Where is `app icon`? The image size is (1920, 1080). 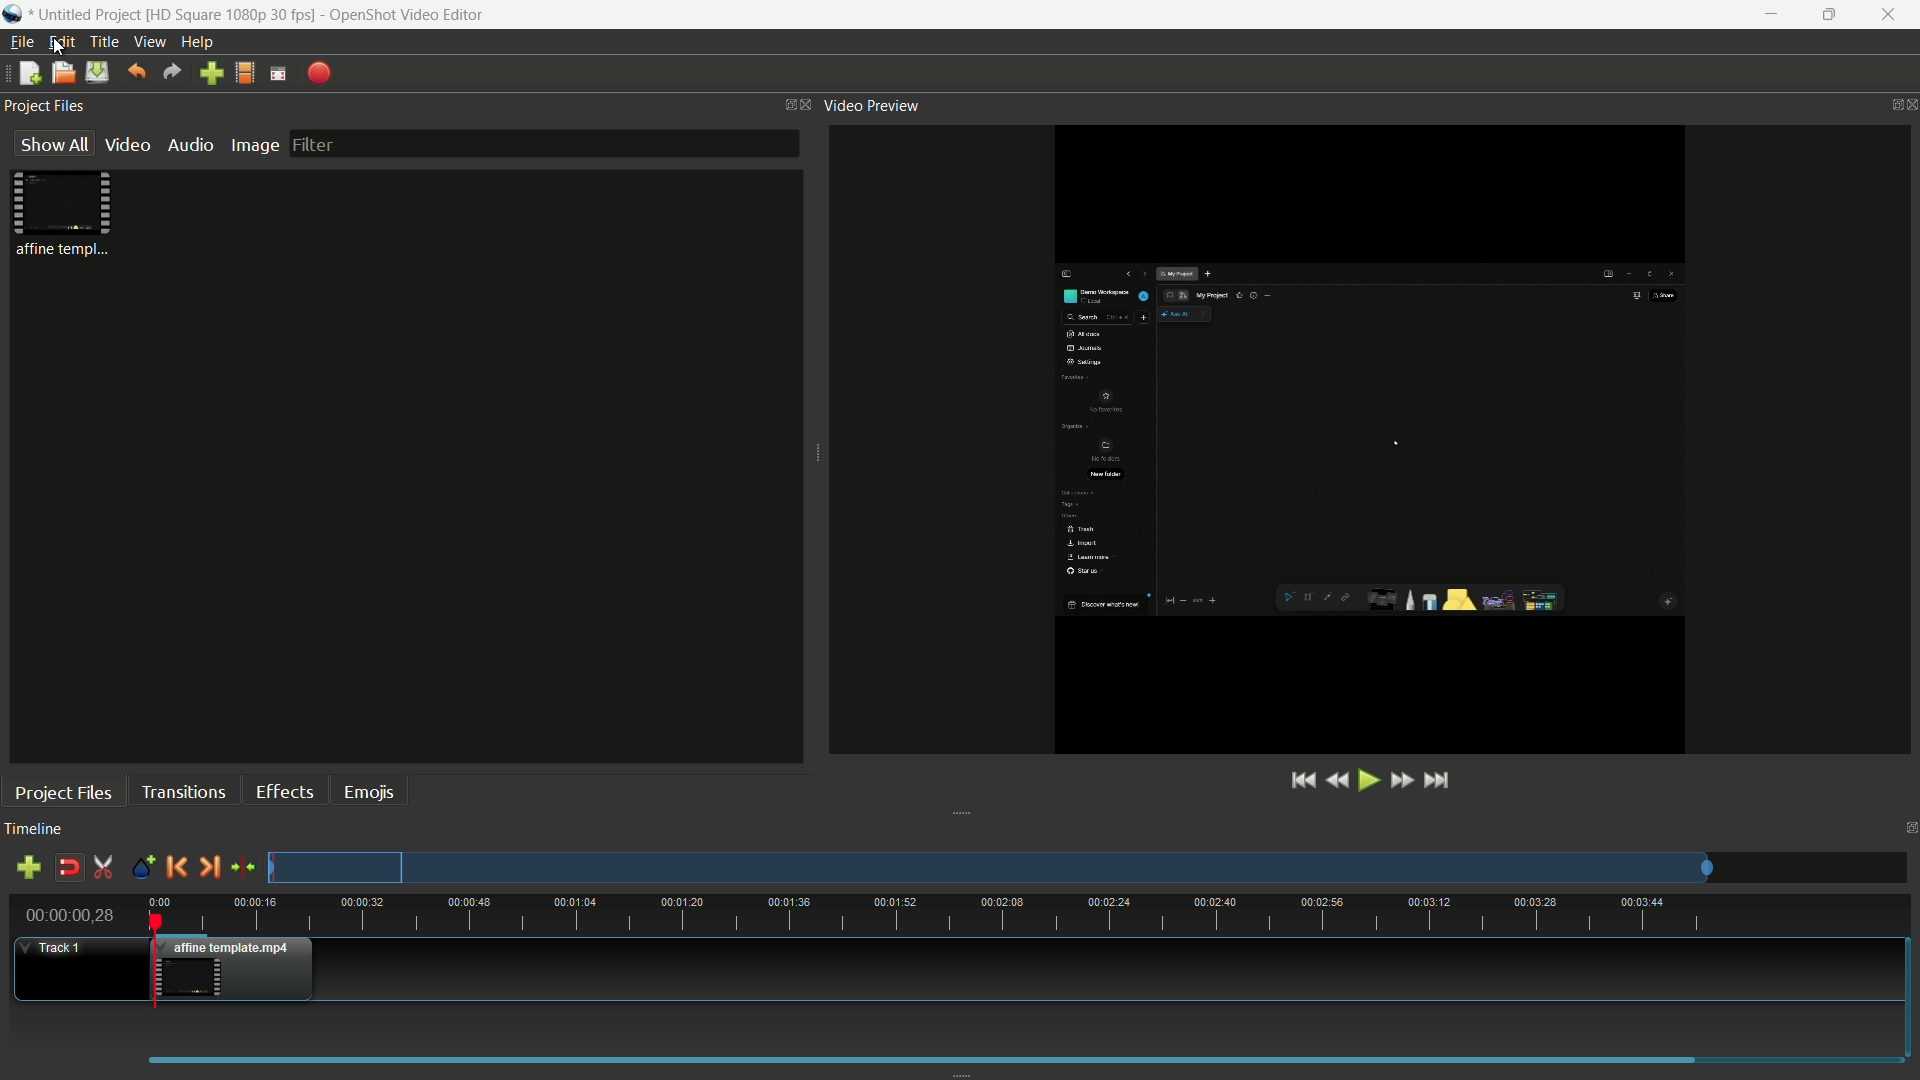
app icon is located at coordinates (15, 16).